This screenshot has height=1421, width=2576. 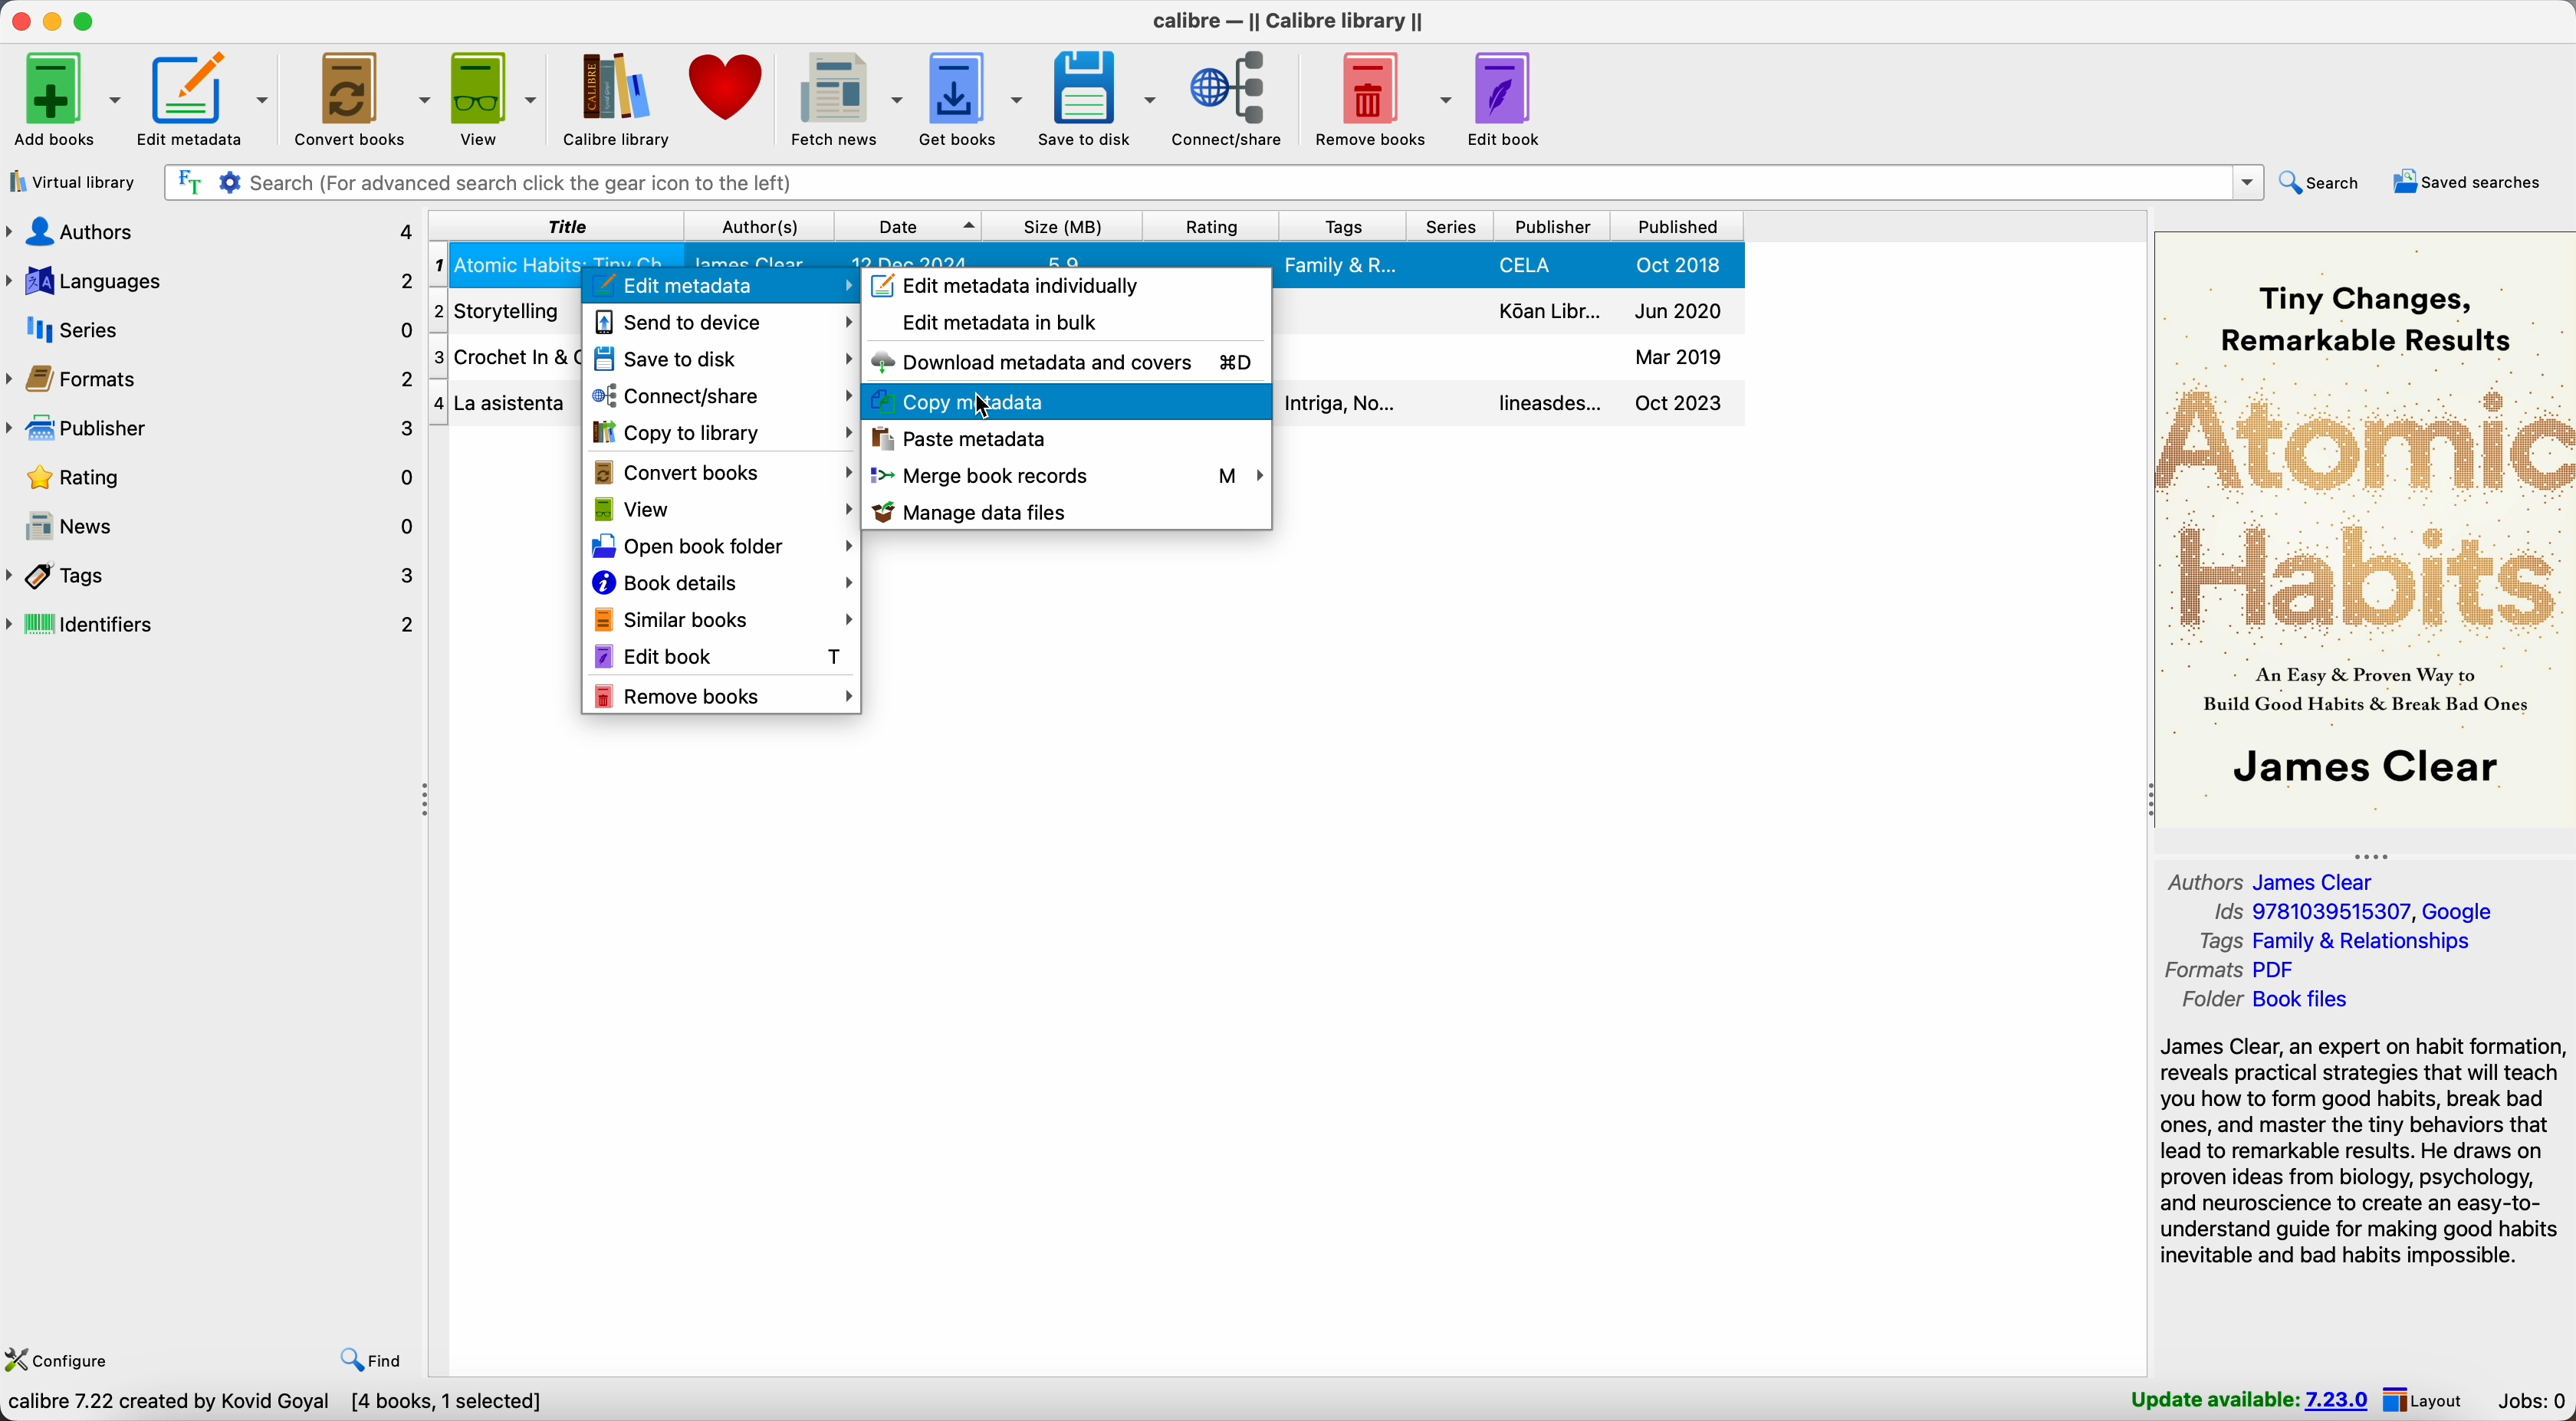 What do you see at coordinates (1062, 361) in the screenshot?
I see `download metadata and covers` at bounding box center [1062, 361].